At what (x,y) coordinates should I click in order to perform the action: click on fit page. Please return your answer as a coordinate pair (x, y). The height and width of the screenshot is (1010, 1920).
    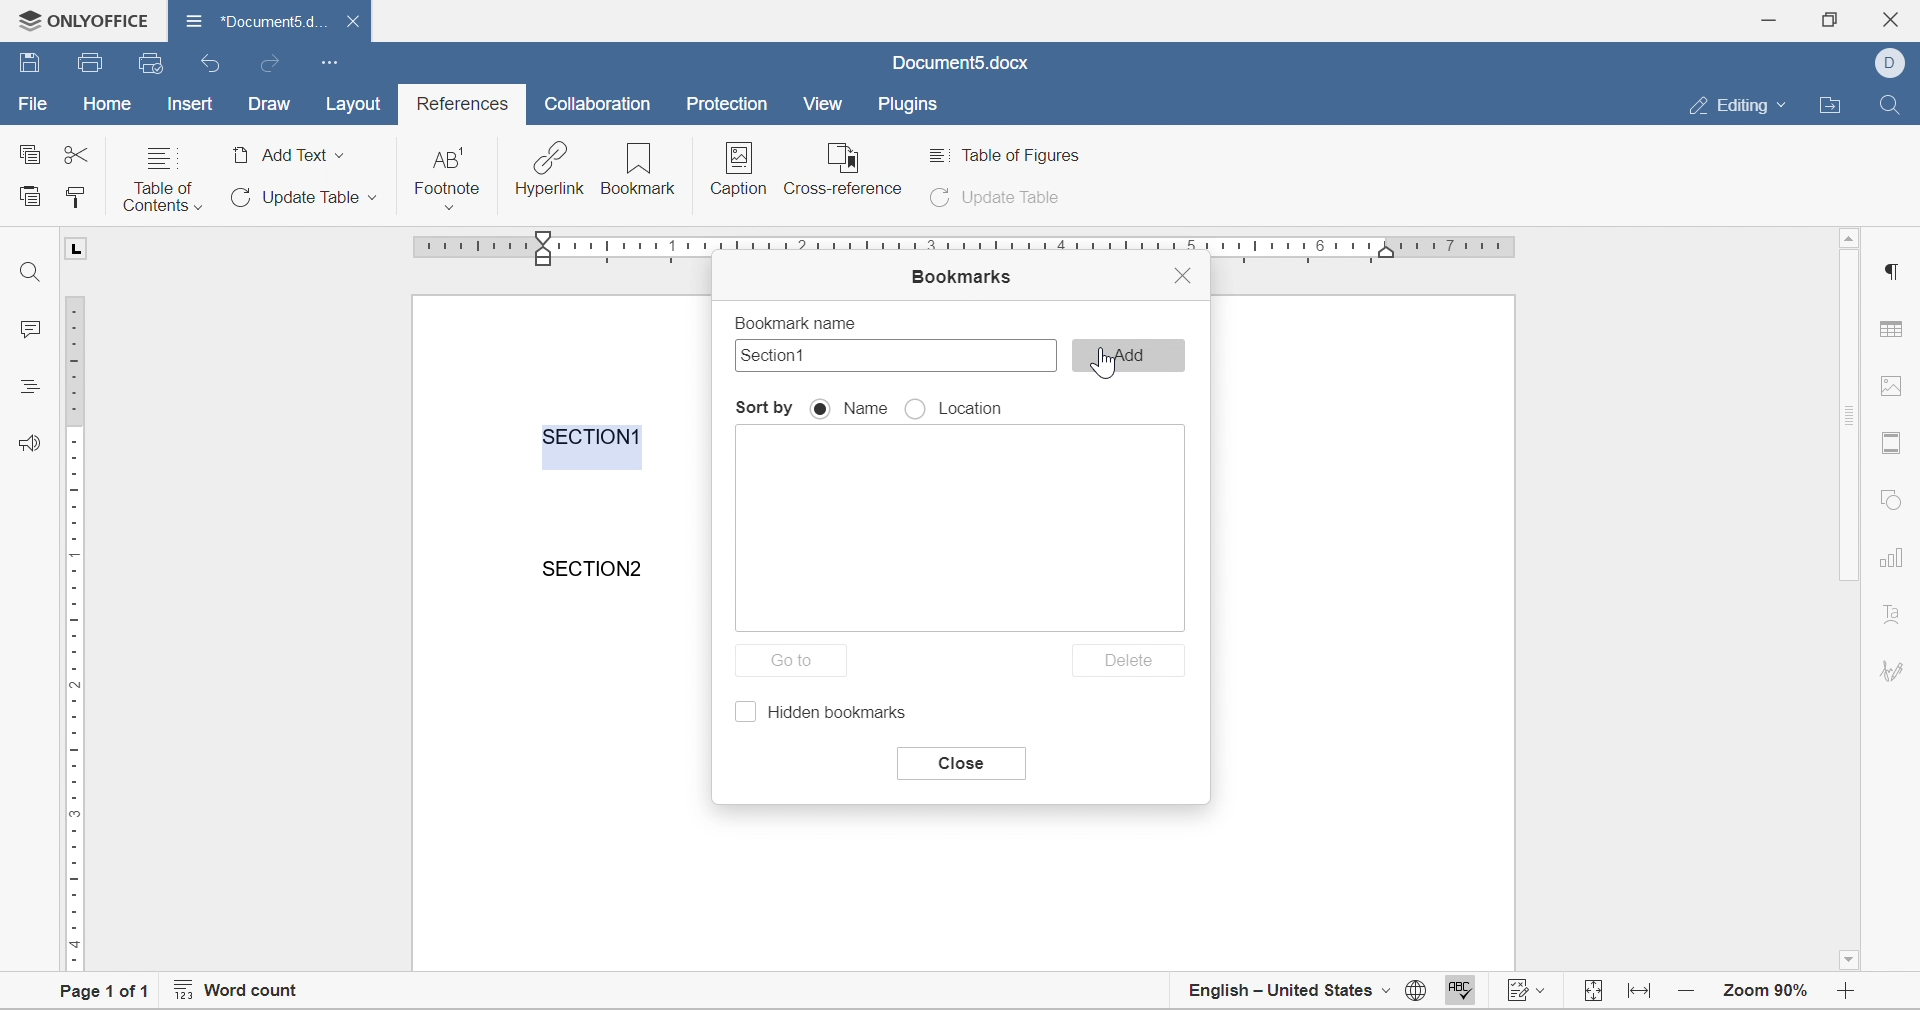
    Looking at the image, I should click on (1595, 992).